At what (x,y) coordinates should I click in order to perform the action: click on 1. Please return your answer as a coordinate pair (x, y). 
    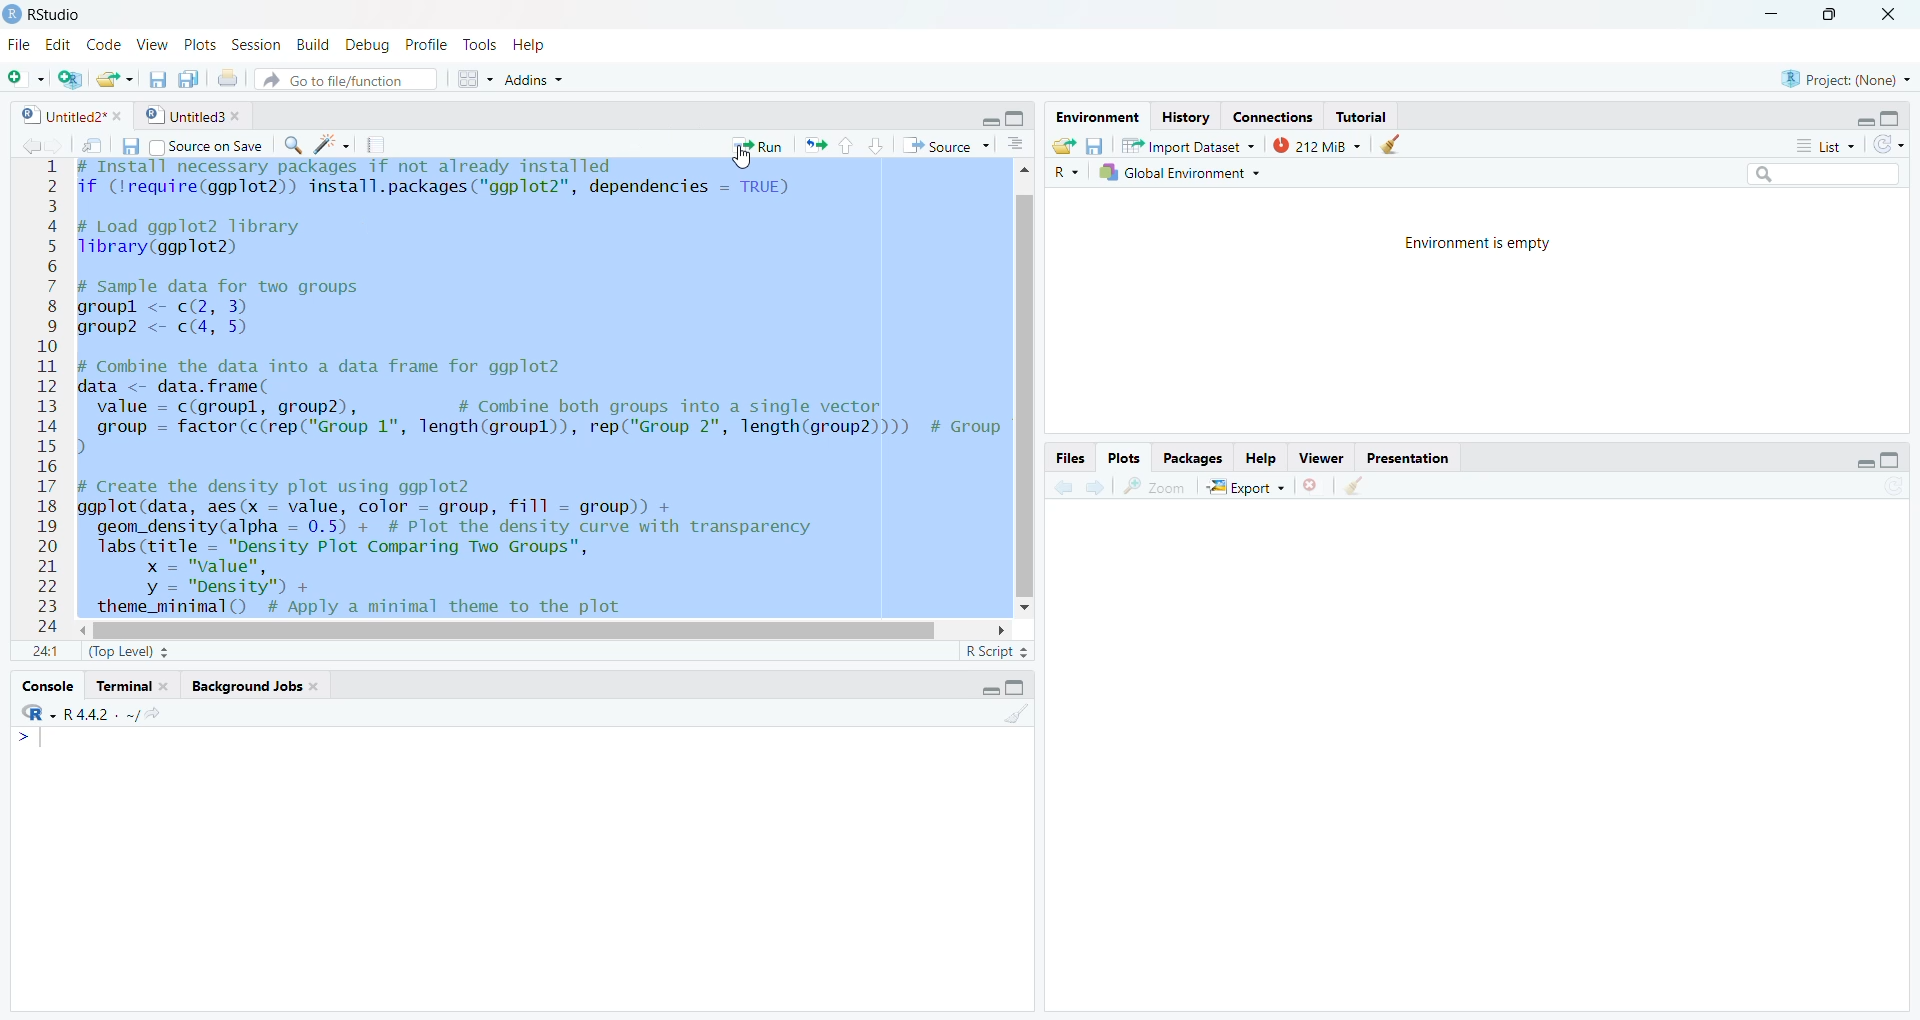
    Looking at the image, I should click on (47, 171).